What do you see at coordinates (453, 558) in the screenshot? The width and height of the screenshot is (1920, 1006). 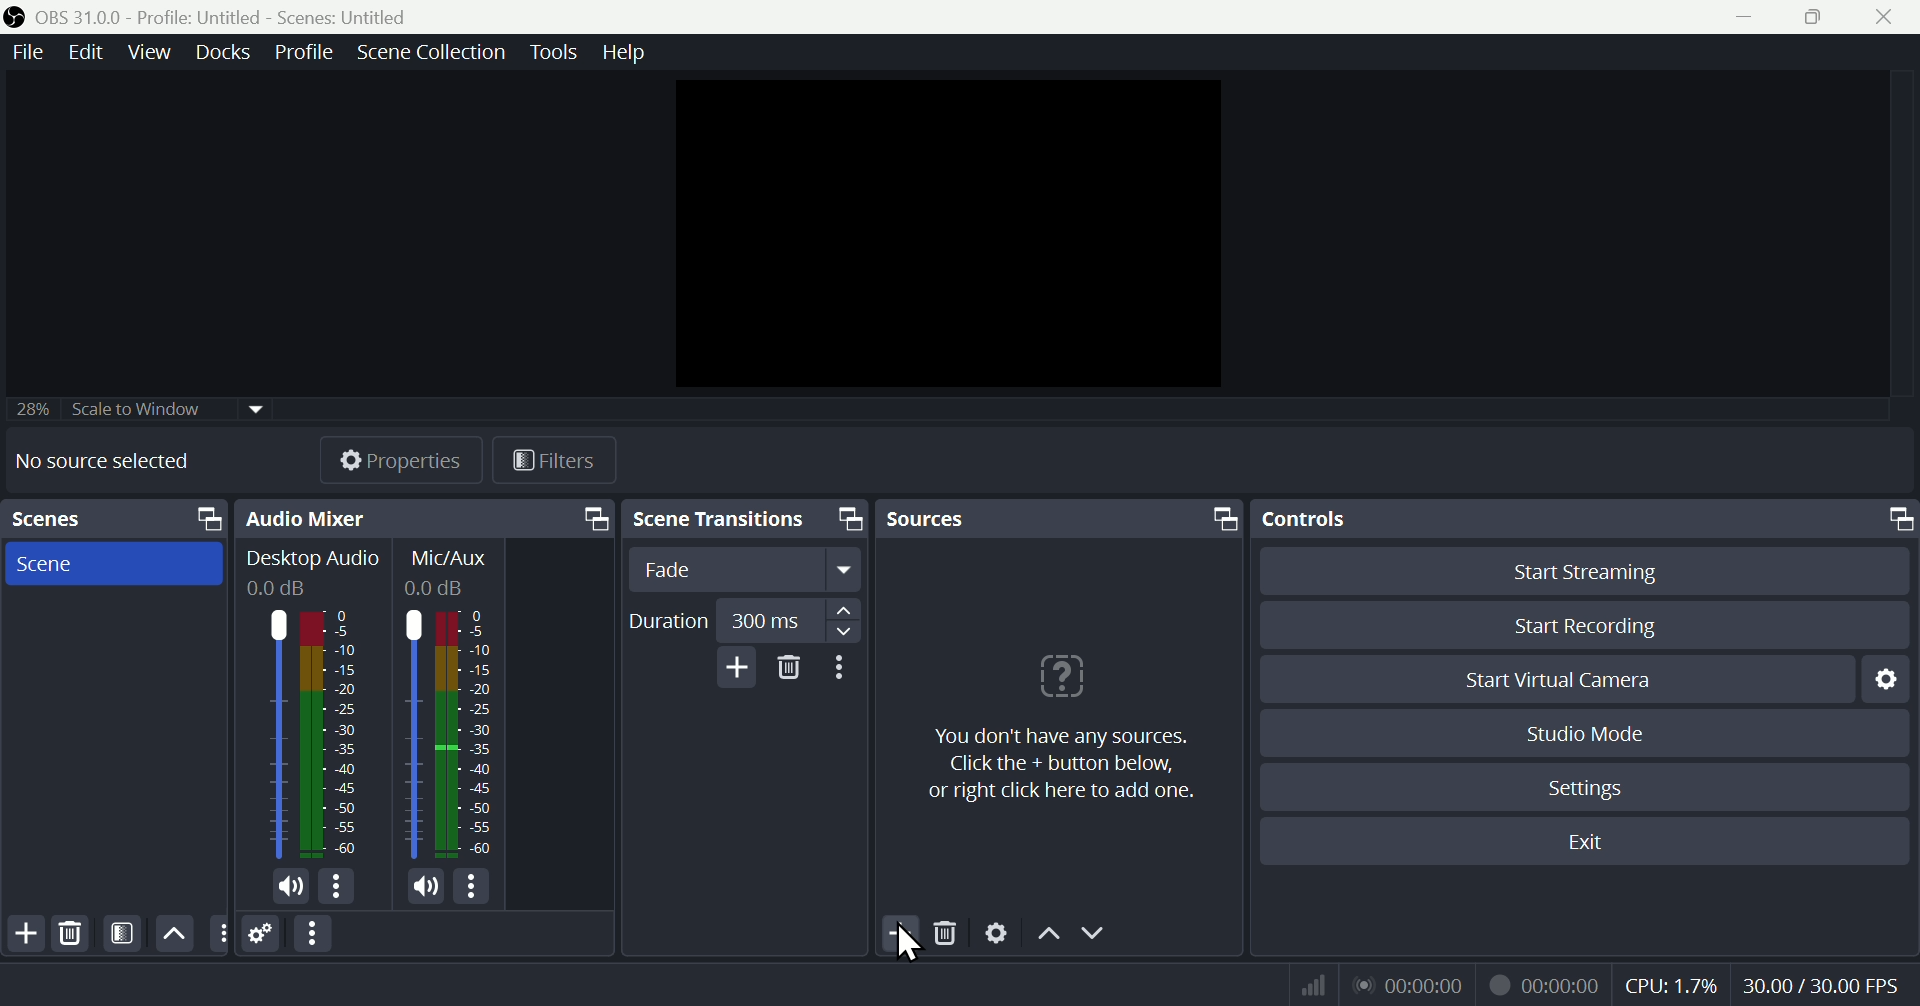 I see `` at bounding box center [453, 558].